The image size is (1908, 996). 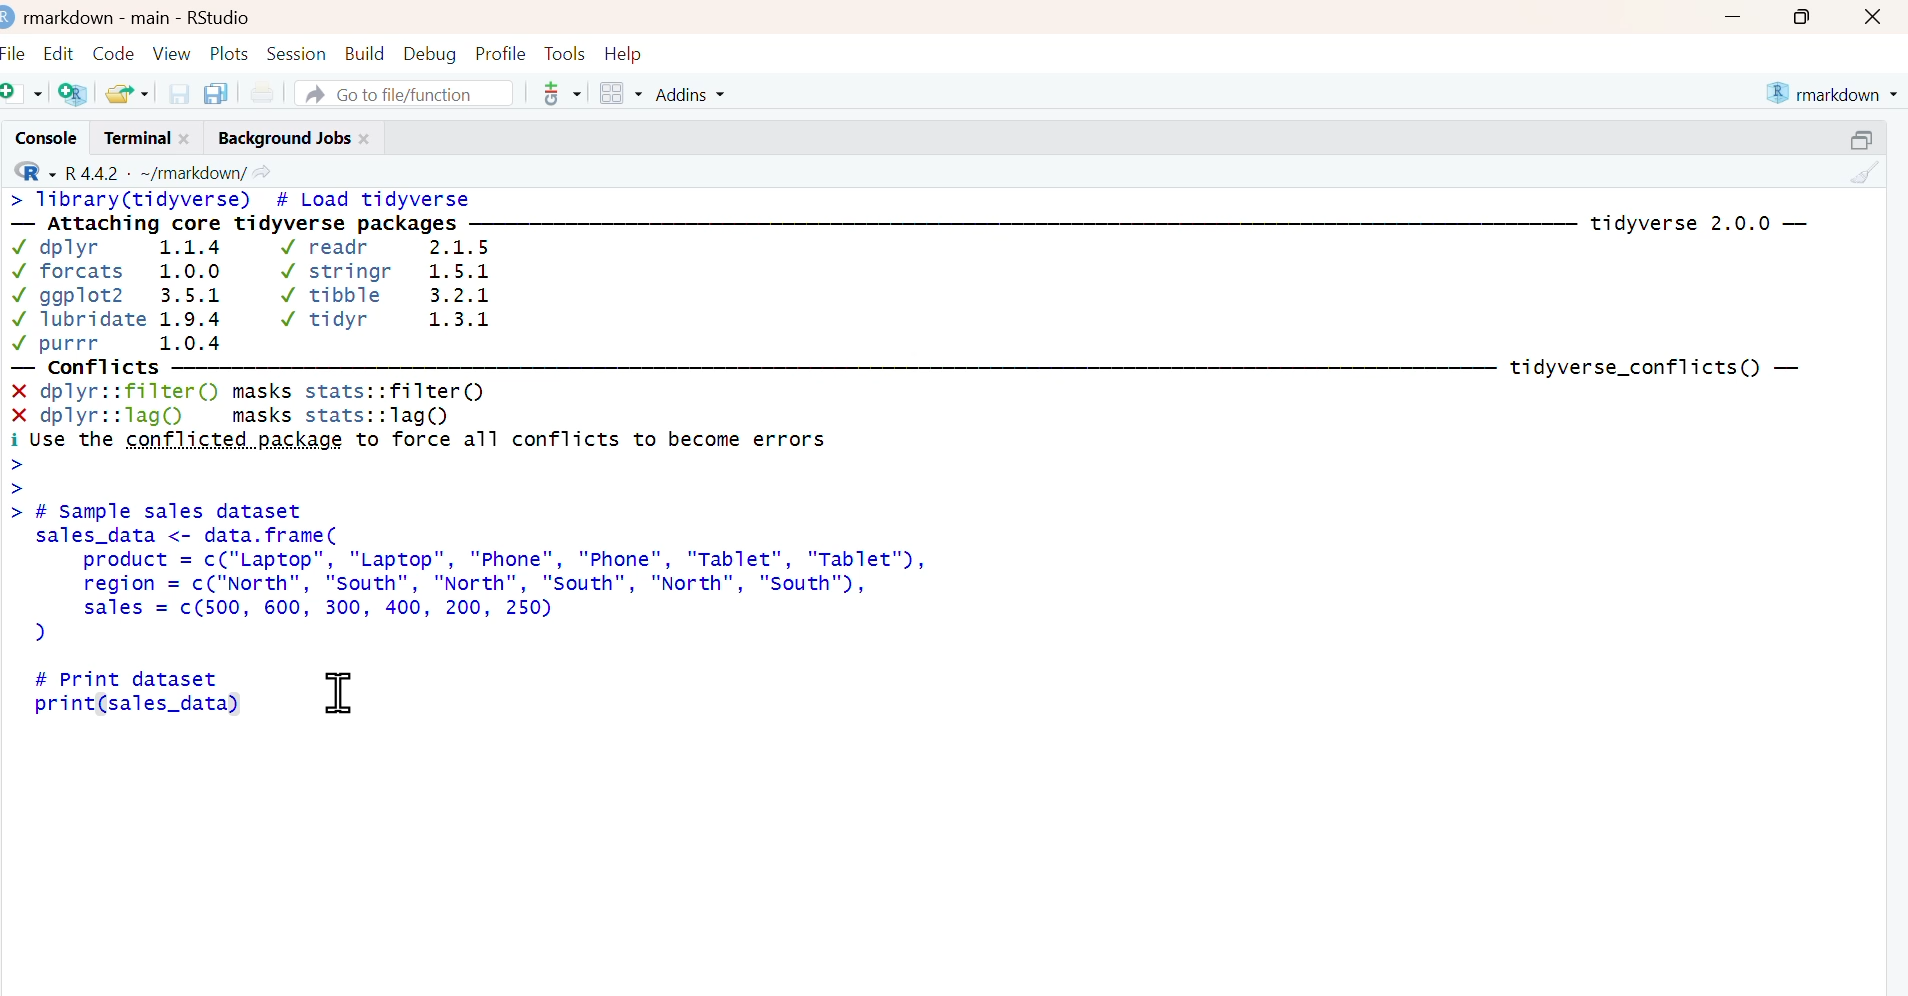 What do you see at coordinates (430, 51) in the screenshot?
I see `Debug` at bounding box center [430, 51].